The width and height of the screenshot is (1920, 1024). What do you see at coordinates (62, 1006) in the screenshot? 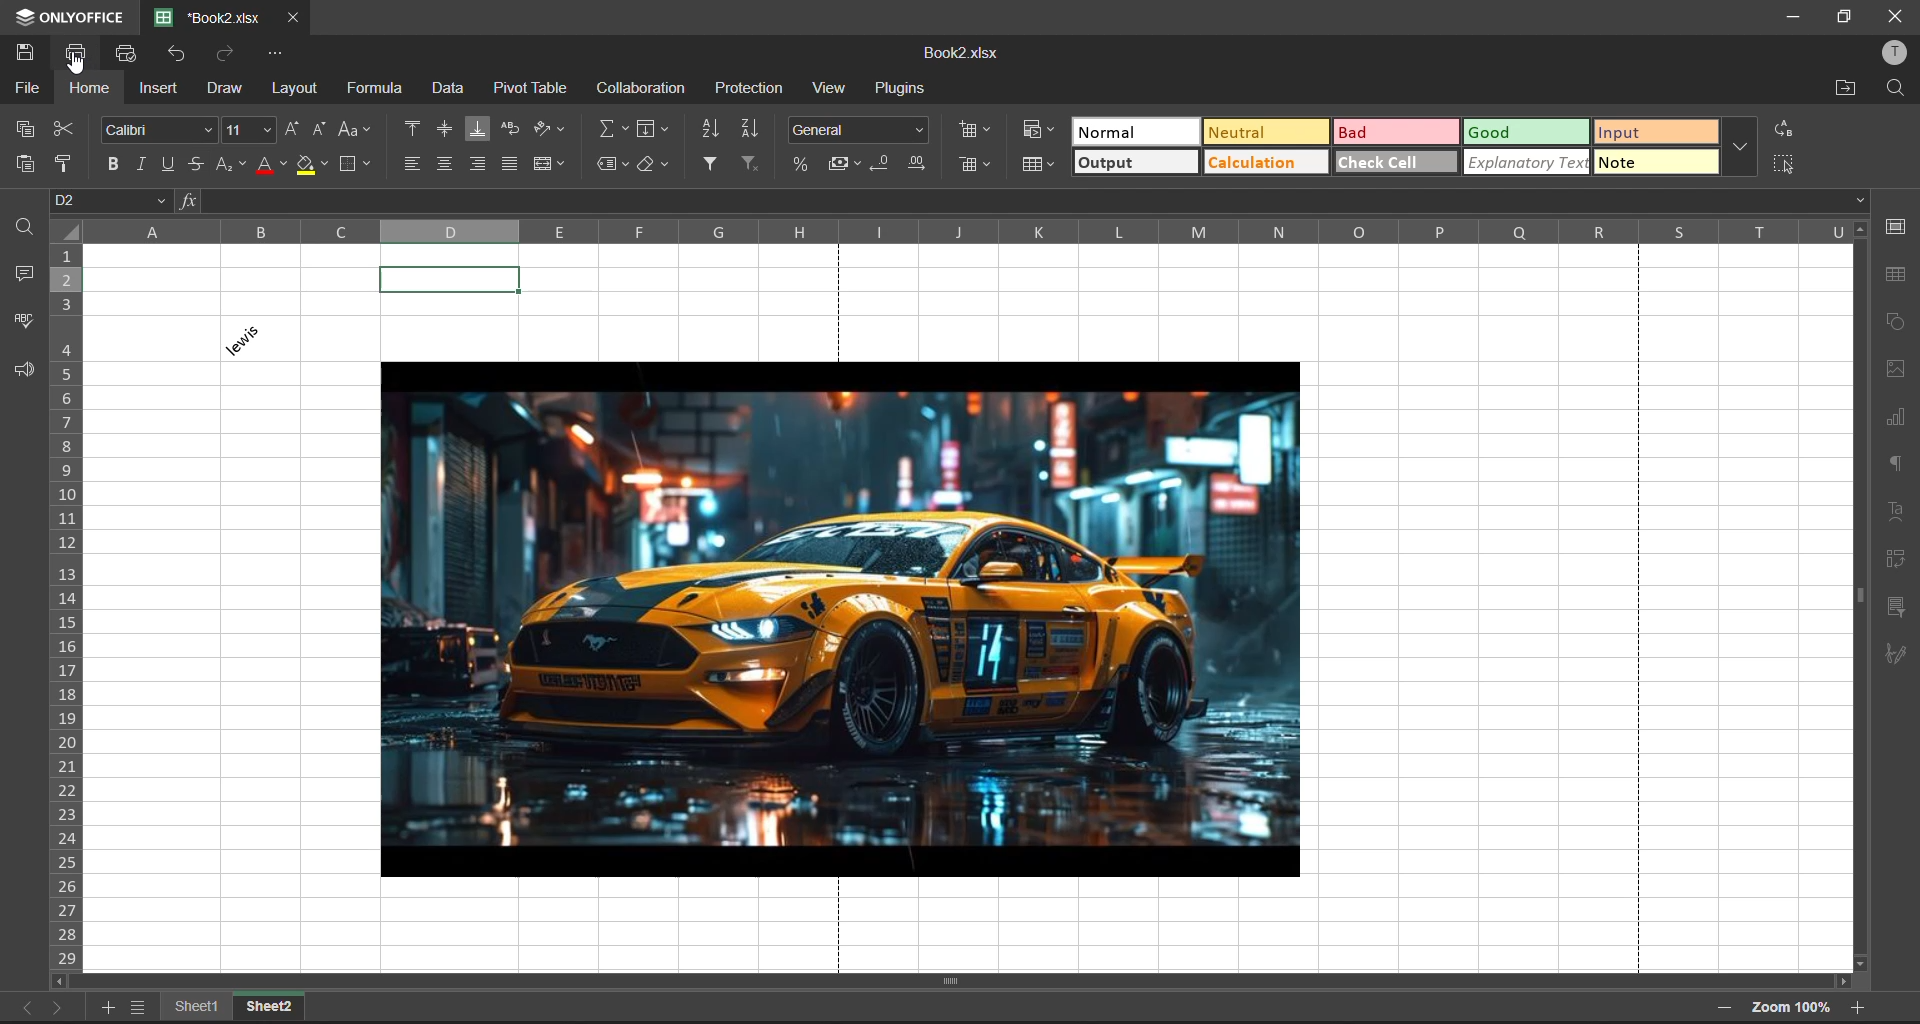
I see `next` at bounding box center [62, 1006].